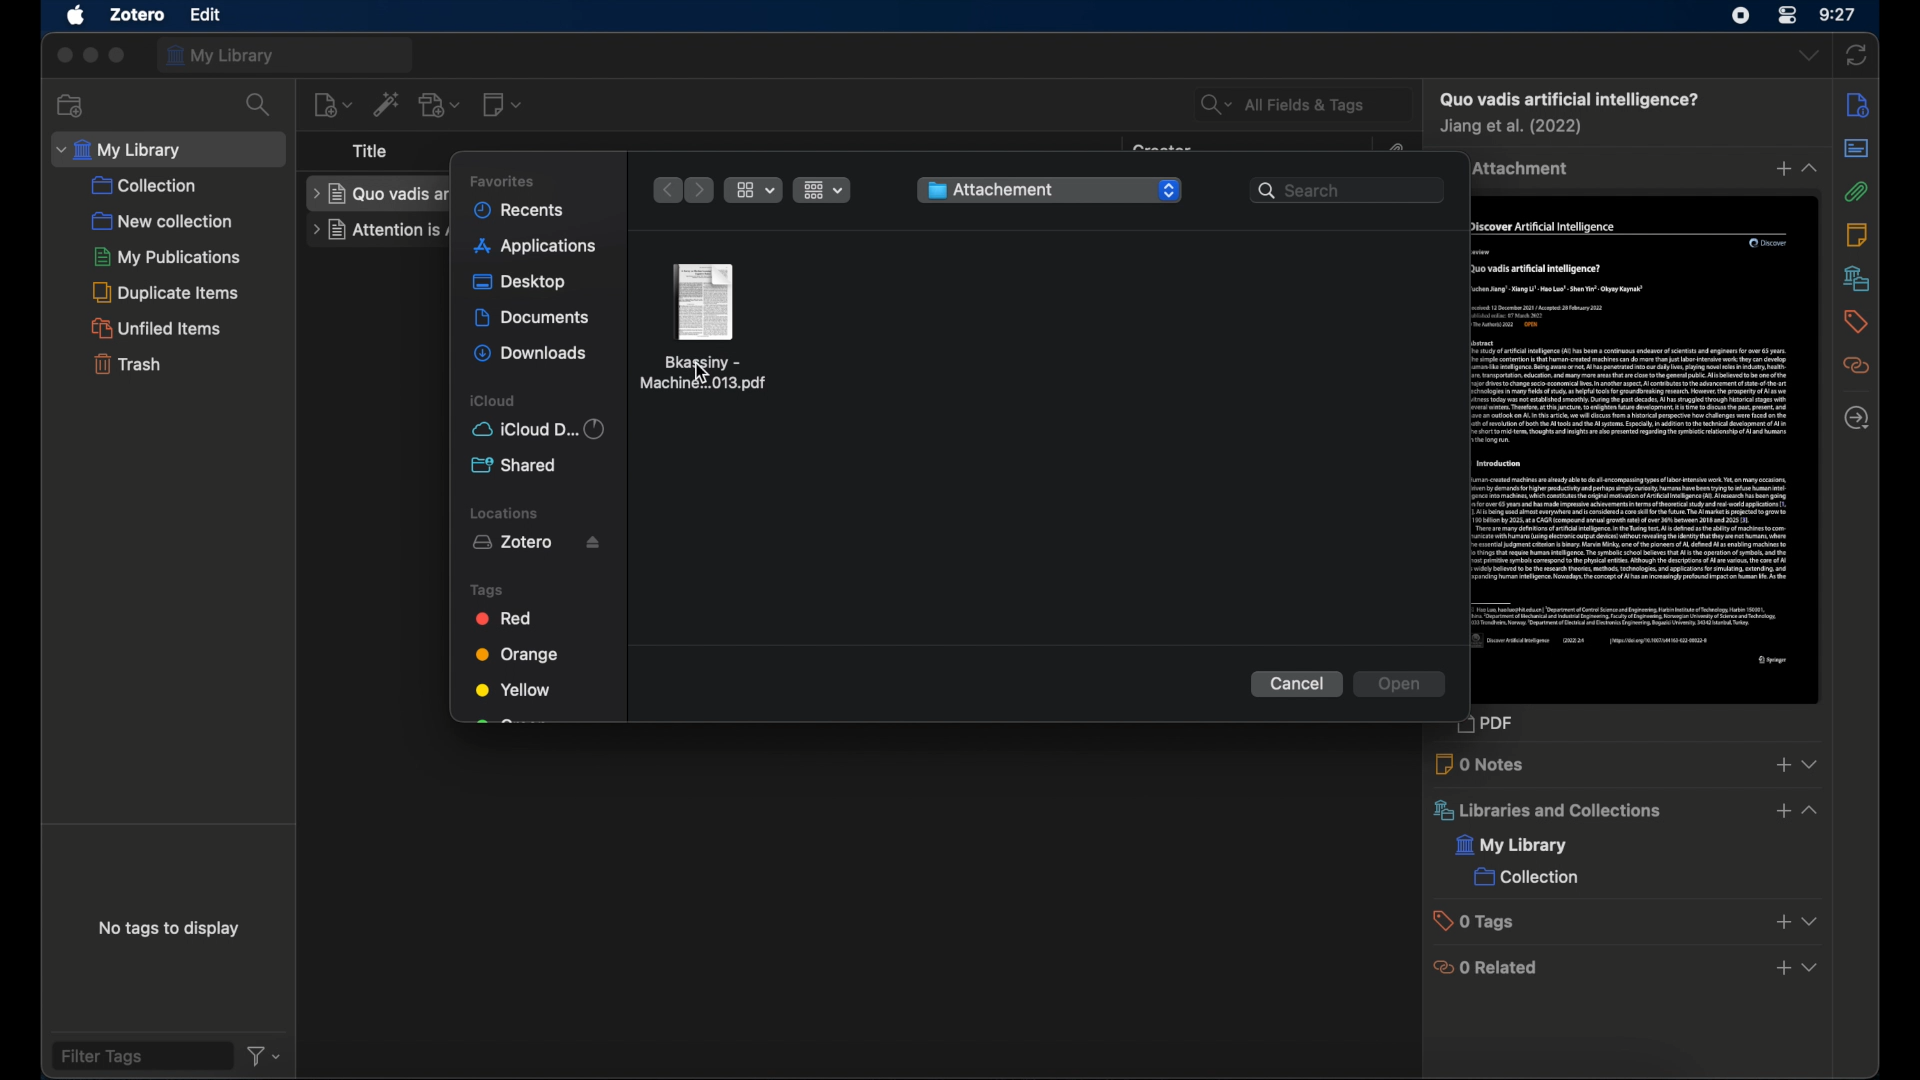 The image size is (1920, 1080). What do you see at coordinates (1857, 234) in the screenshot?
I see `notes` at bounding box center [1857, 234].